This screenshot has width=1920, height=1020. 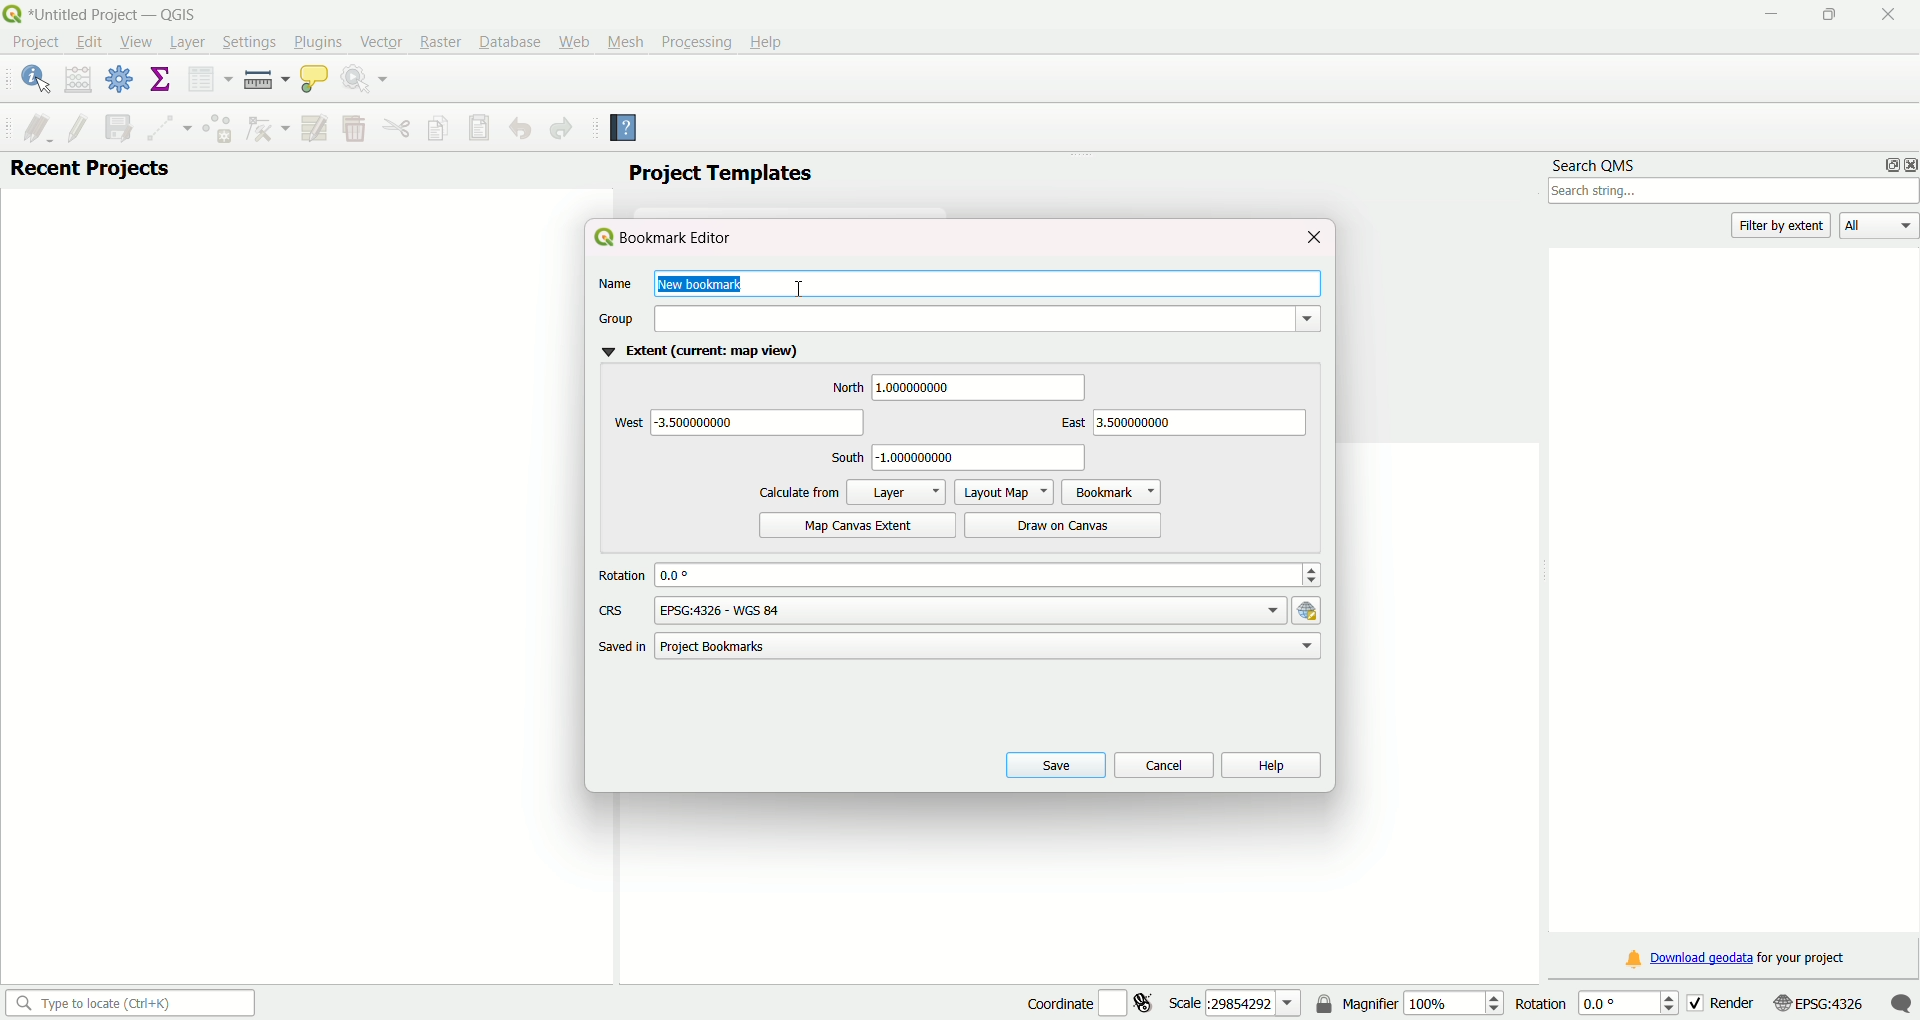 What do you see at coordinates (619, 648) in the screenshot?
I see `saved in` at bounding box center [619, 648].